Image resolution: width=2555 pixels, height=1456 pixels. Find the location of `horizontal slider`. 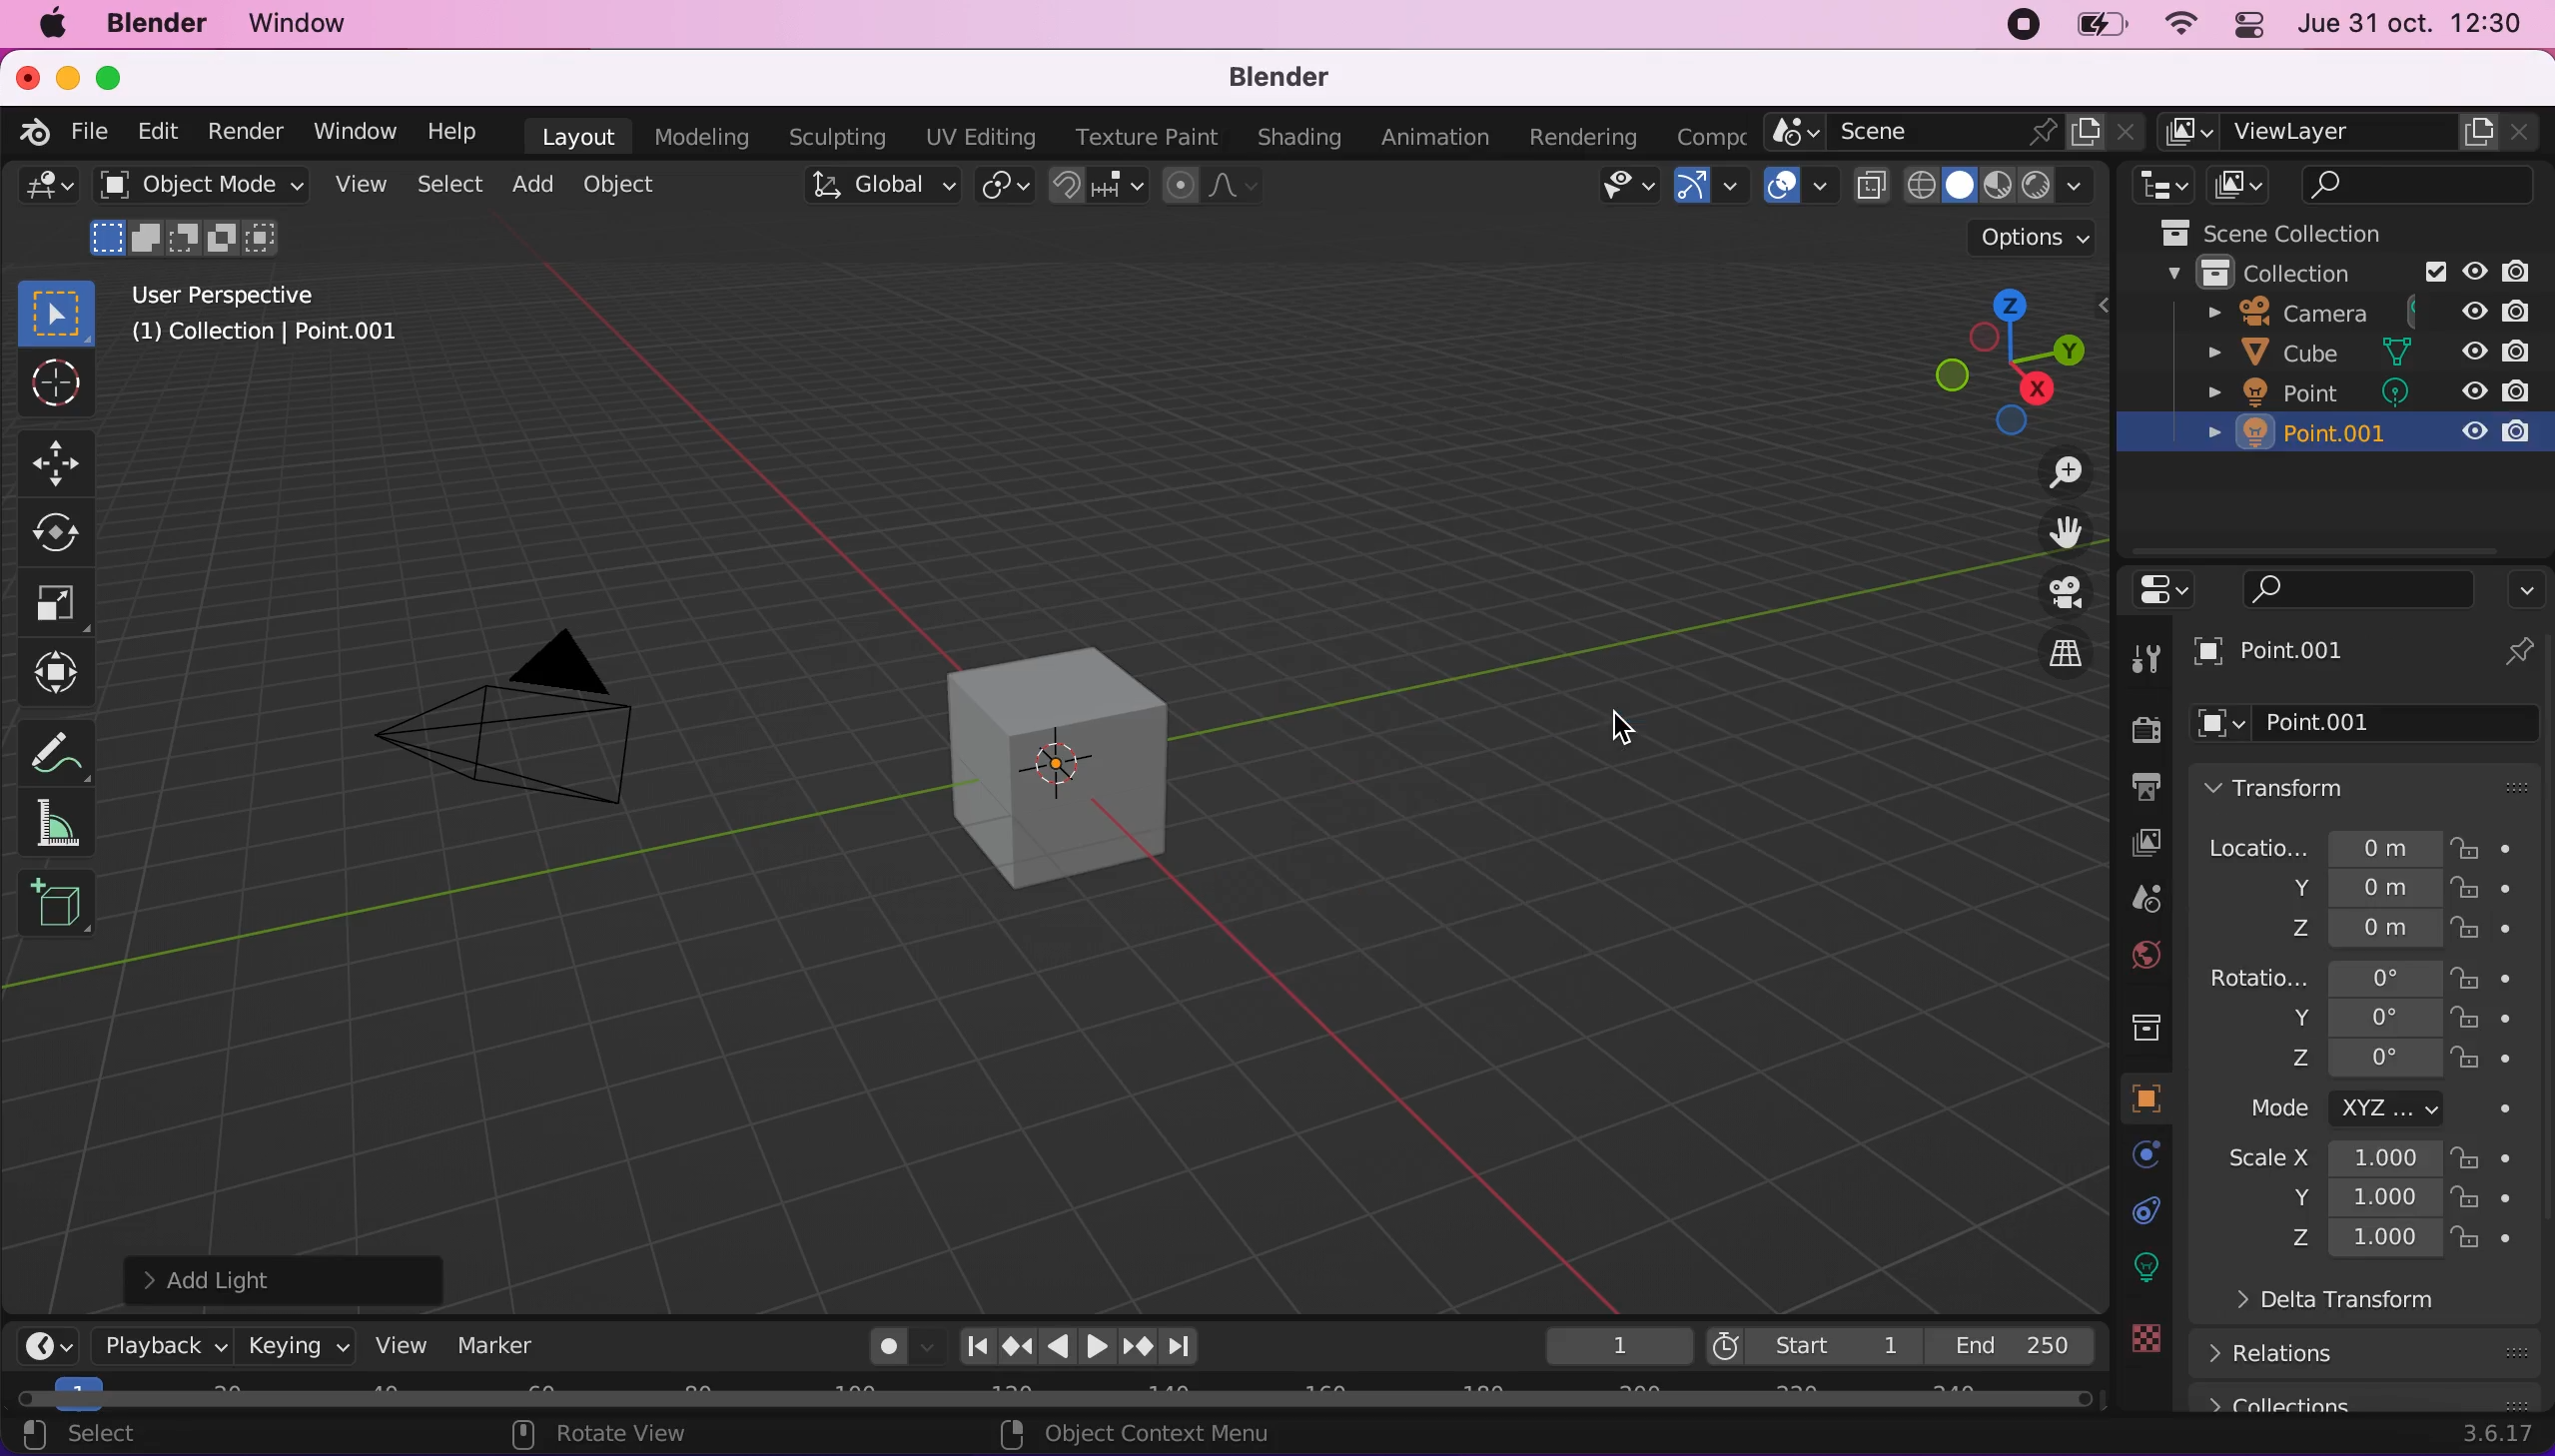

horizontal slider is located at coordinates (1054, 1396).